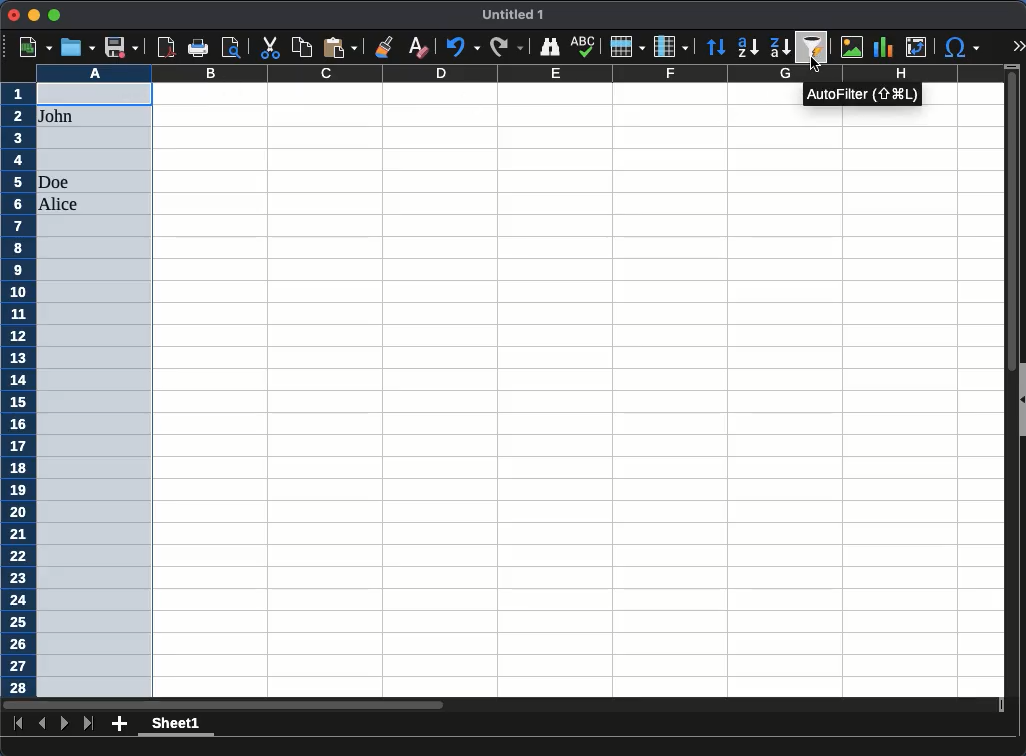  What do you see at coordinates (883, 47) in the screenshot?
I see `chart` at bounding box center [883, 47].